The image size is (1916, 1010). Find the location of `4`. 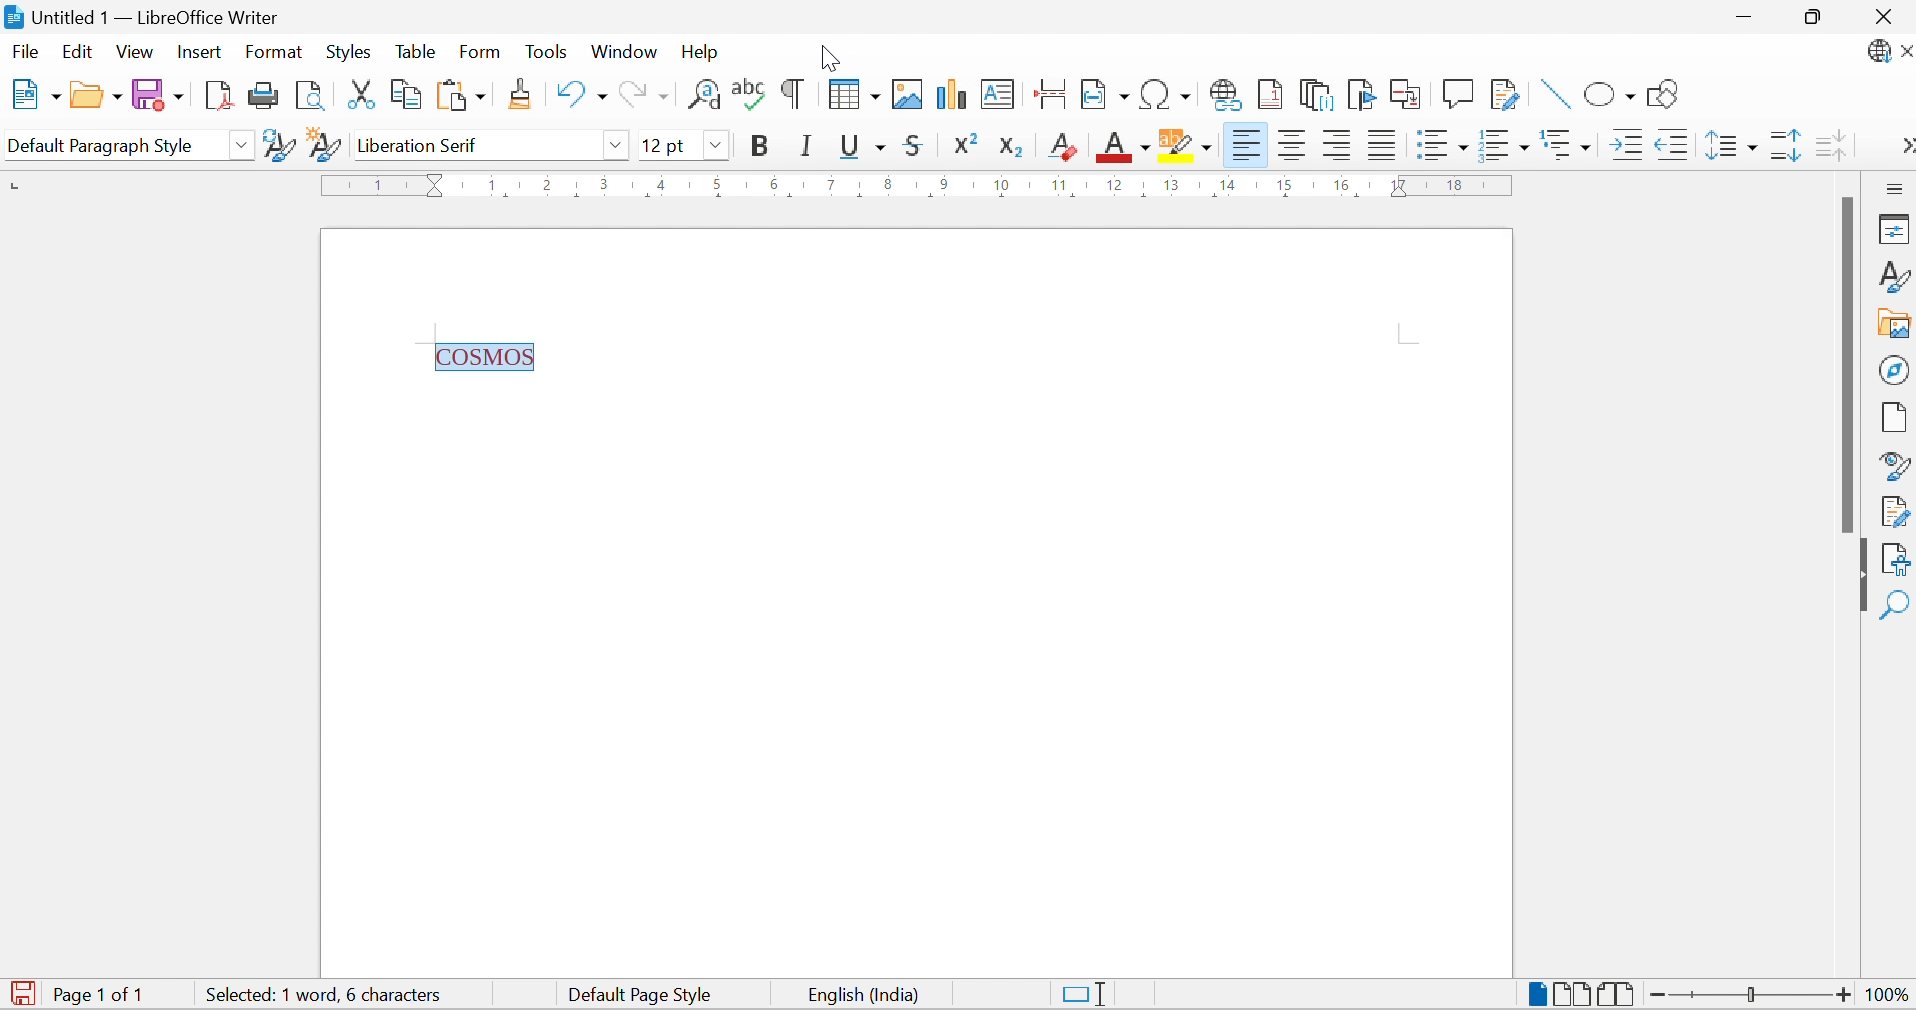

4 is located at coordinates (663, 184).